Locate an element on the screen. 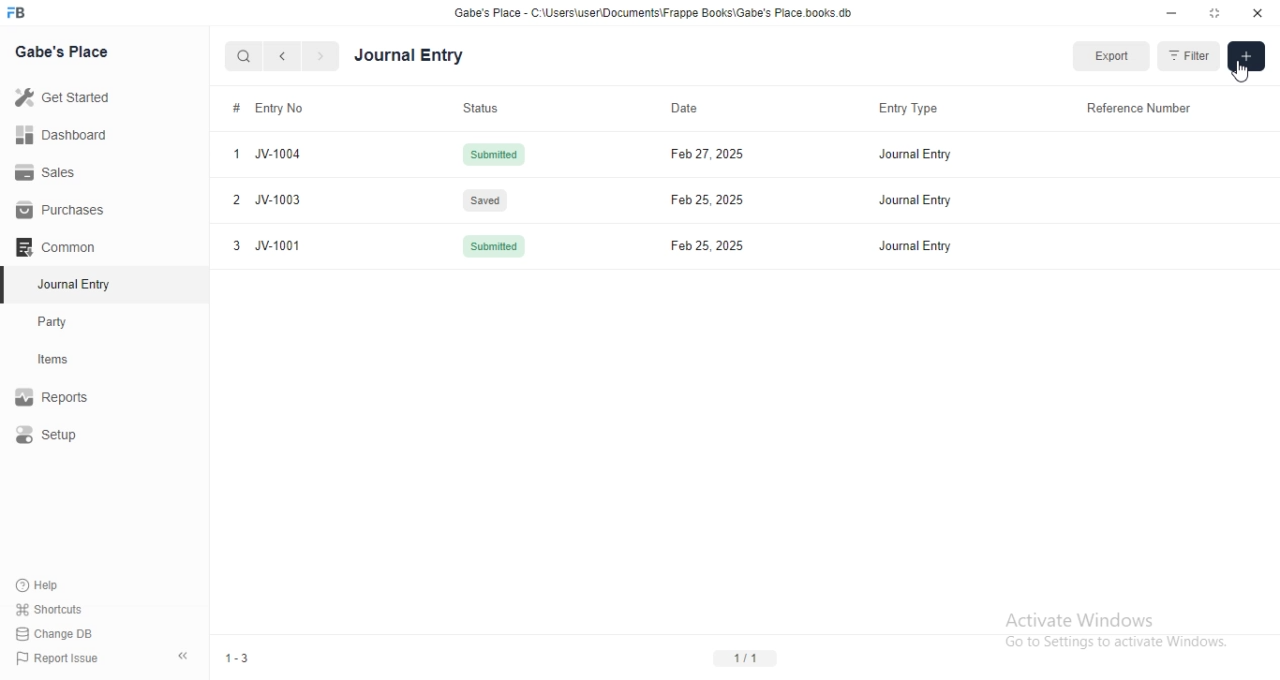 The image size is (1280, 680). Date is located at coordinates (678, 108).